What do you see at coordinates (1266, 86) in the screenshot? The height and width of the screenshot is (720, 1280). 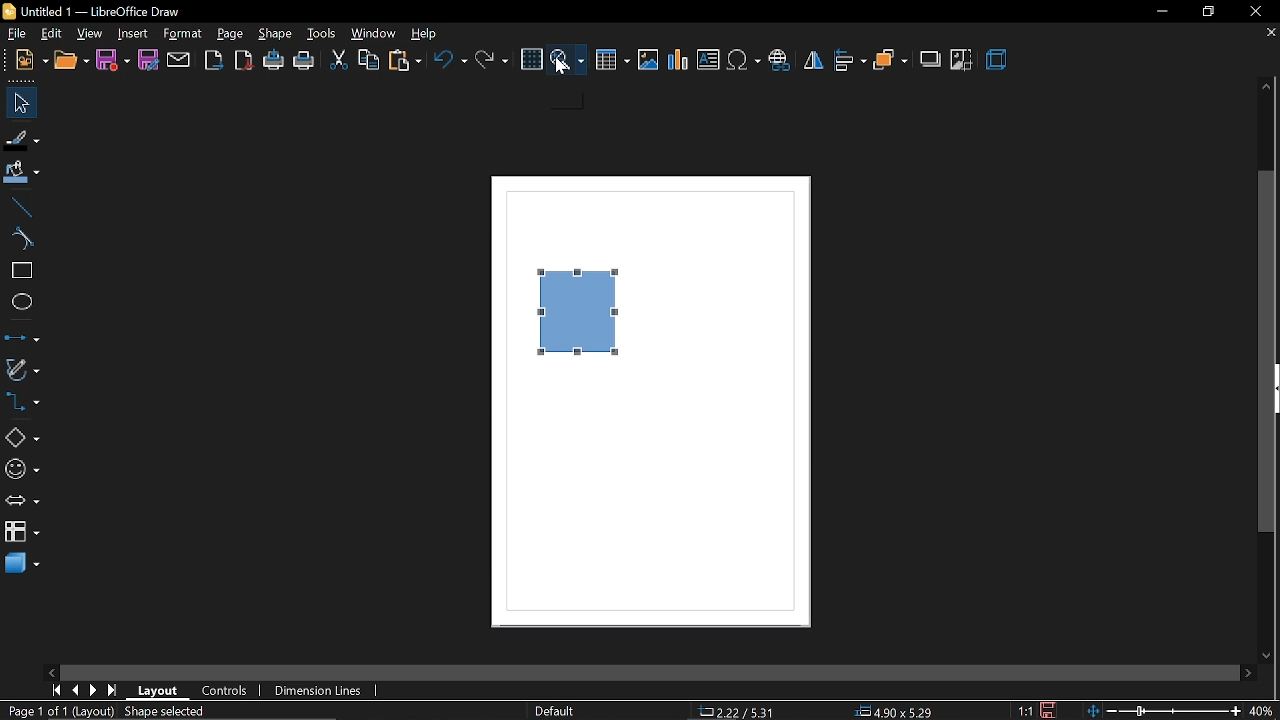 I see `move up` at bounding box center [1266, 86].